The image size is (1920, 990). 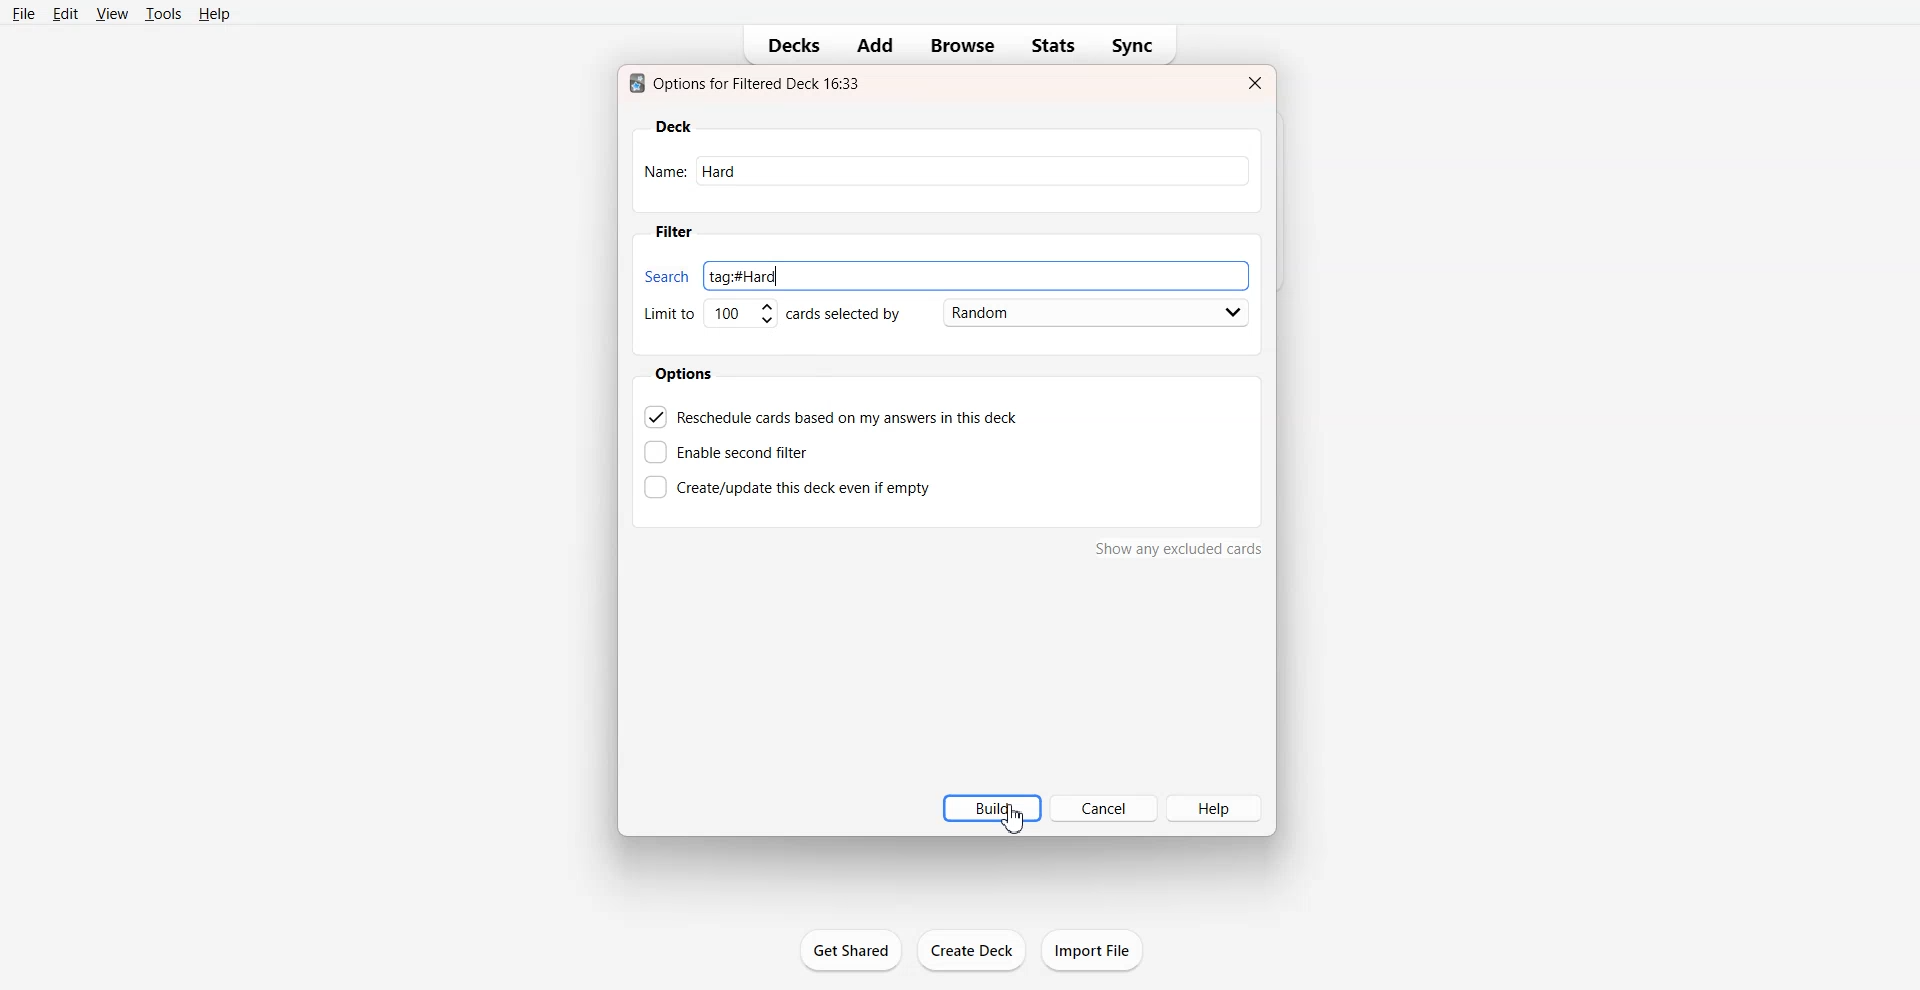 I want to click on create deck, so click(x=977, y=951).